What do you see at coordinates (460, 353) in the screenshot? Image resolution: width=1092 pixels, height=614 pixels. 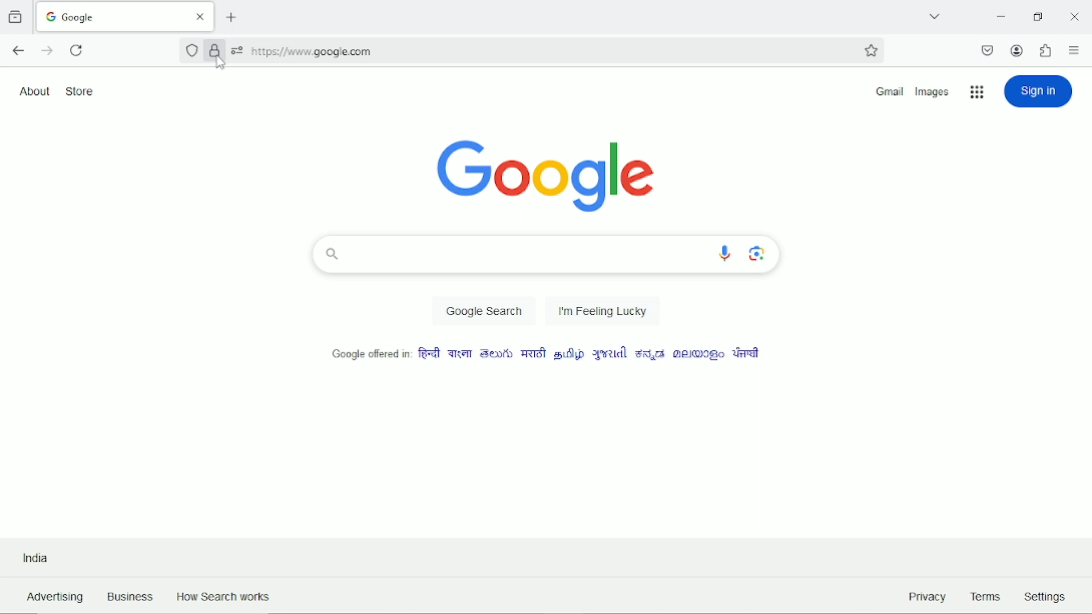 I see `language` at bounding box center [460, 353].